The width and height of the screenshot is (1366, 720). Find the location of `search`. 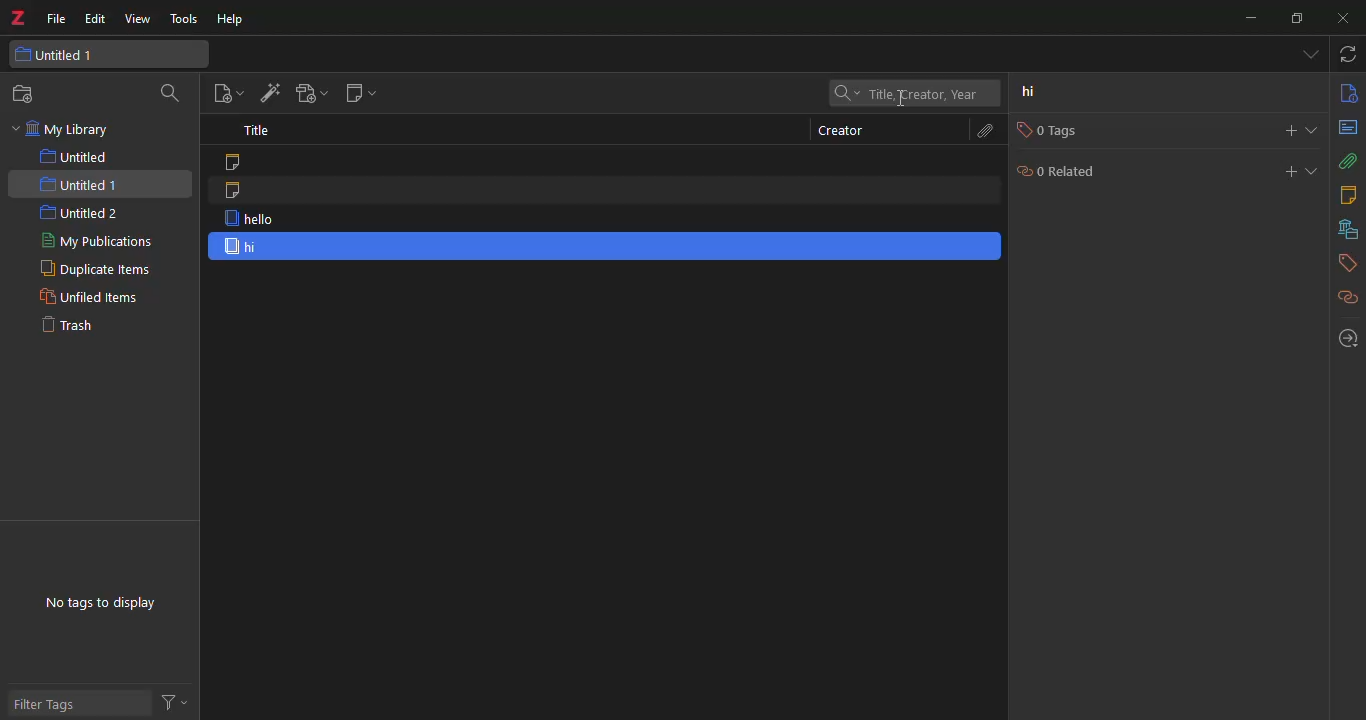

search is located at coordinates (166, 95).